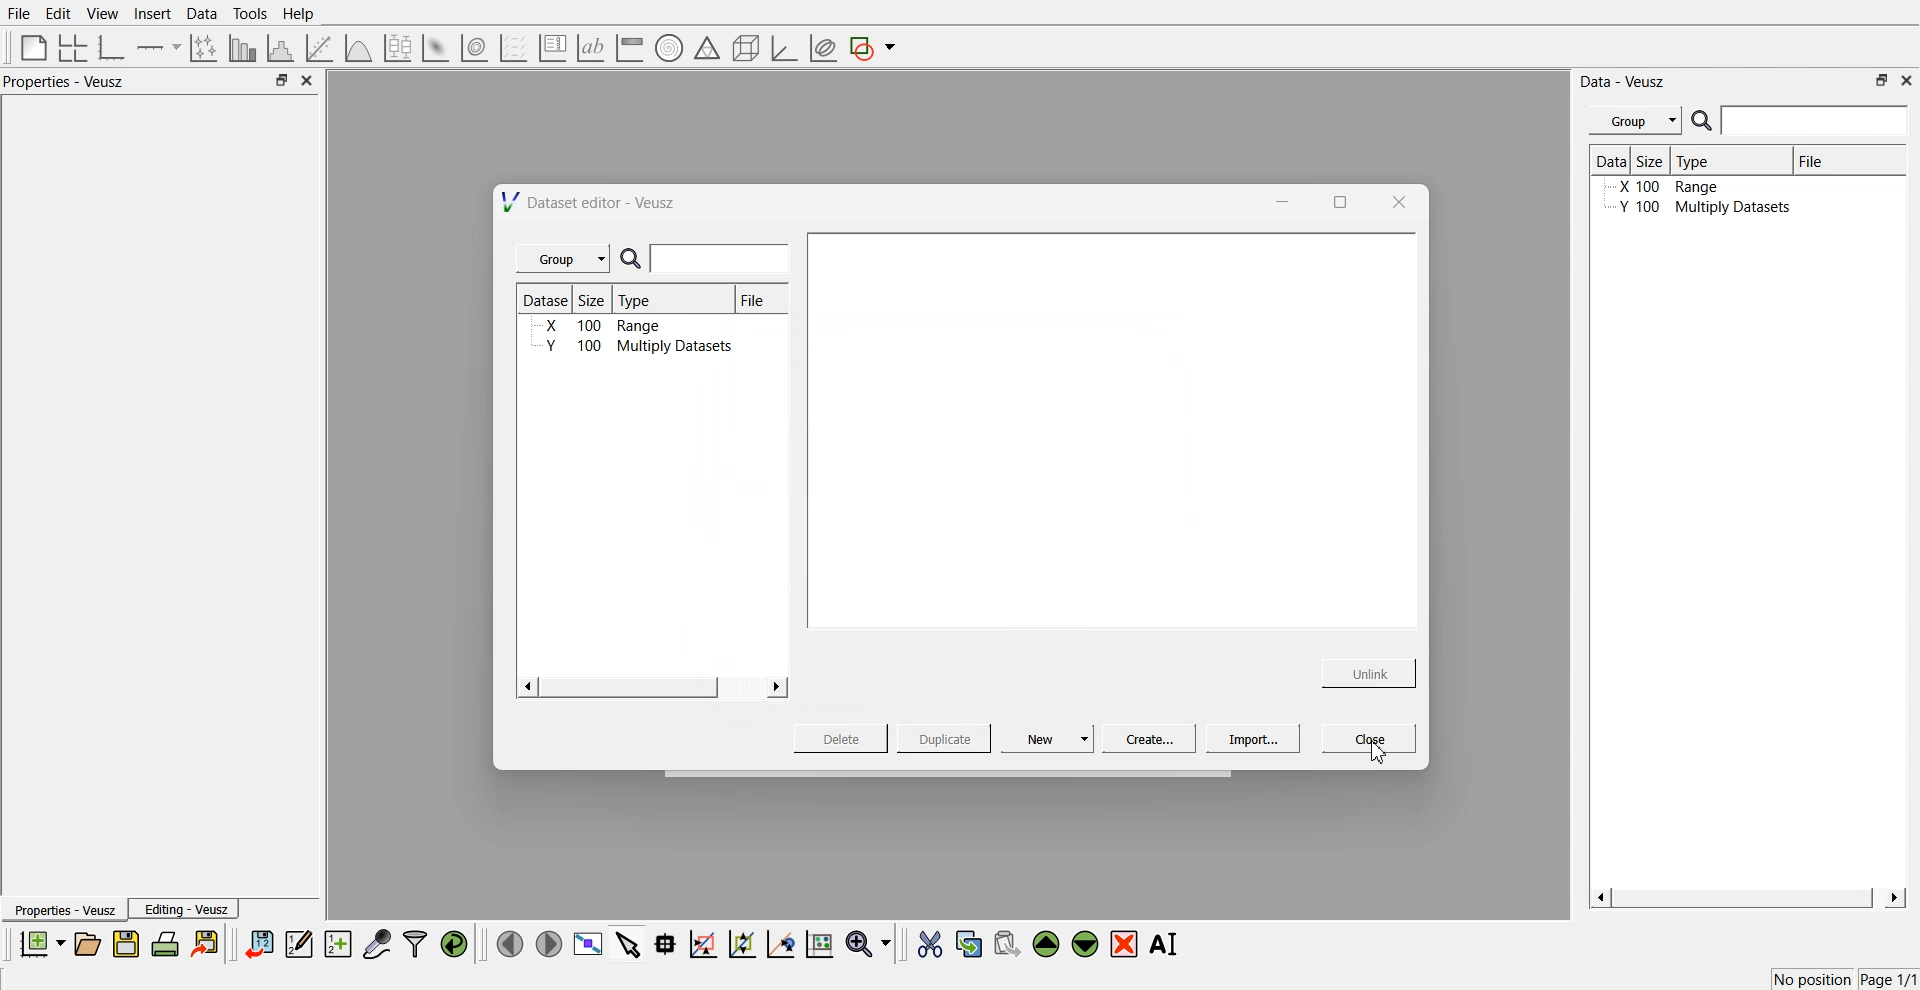  I want to click on Dataset, so click(1610, 162).